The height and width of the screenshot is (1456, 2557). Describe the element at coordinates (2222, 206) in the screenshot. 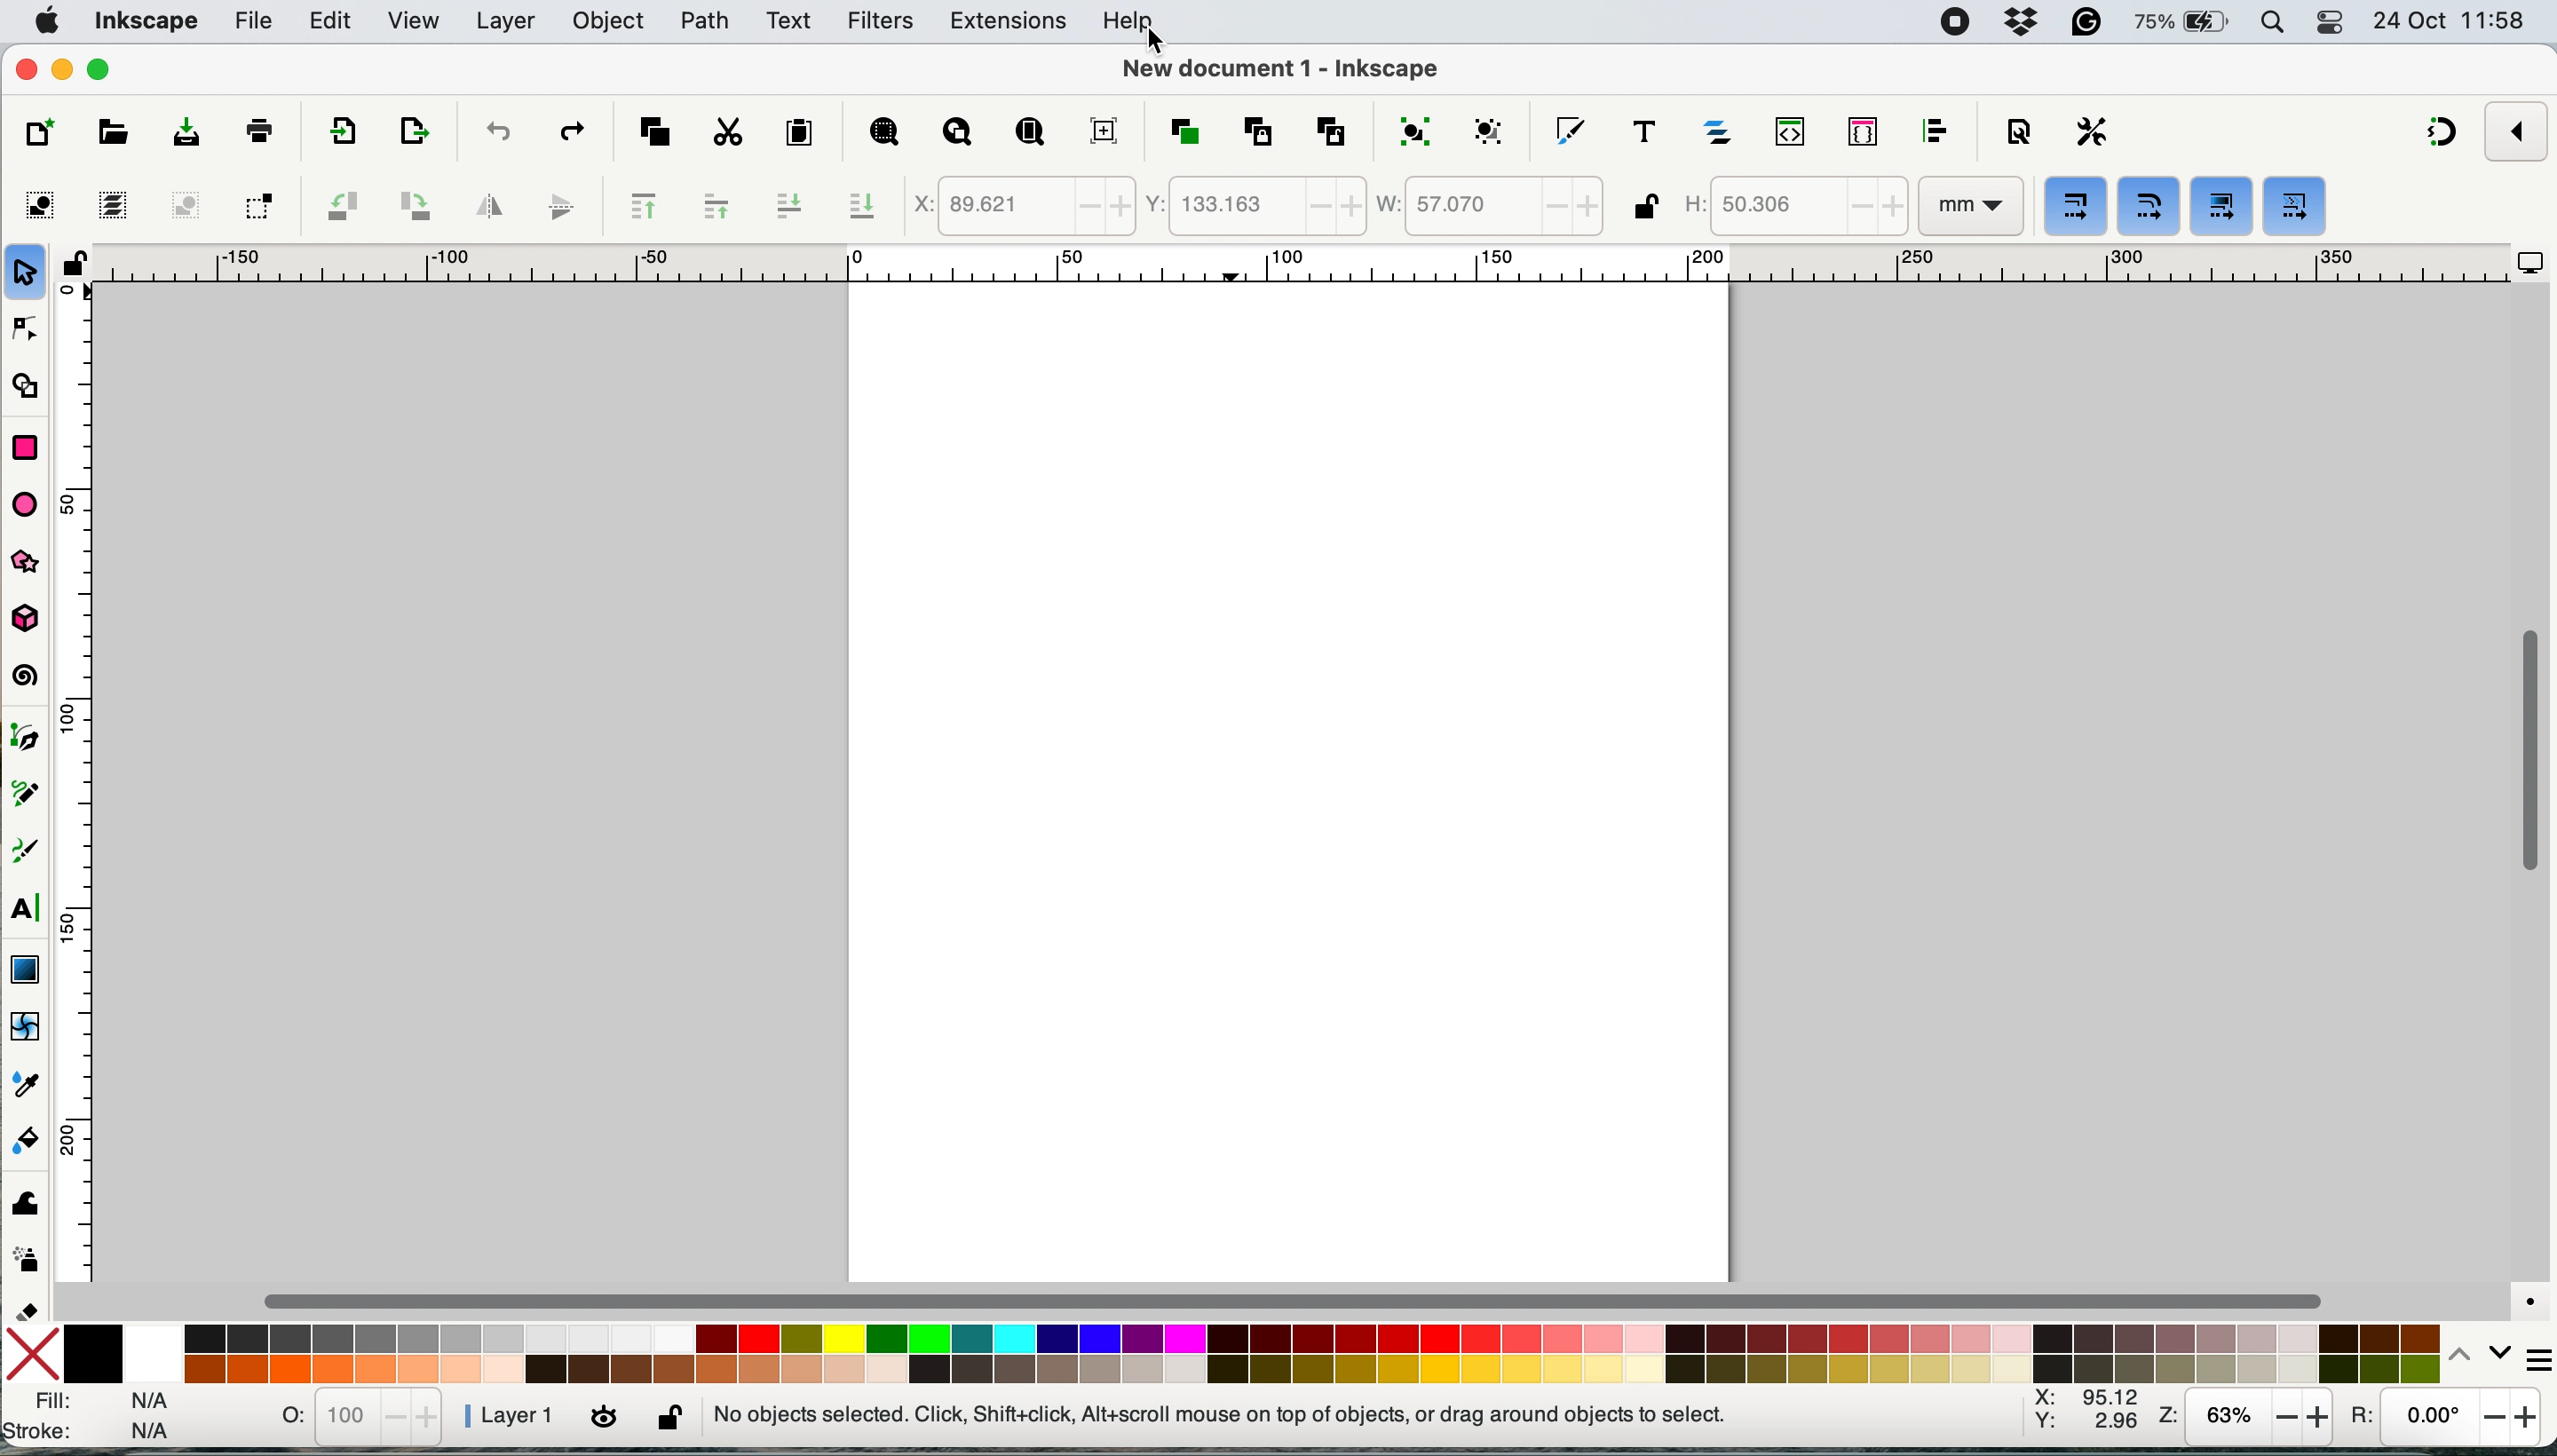

I see `move gradients` at that location.